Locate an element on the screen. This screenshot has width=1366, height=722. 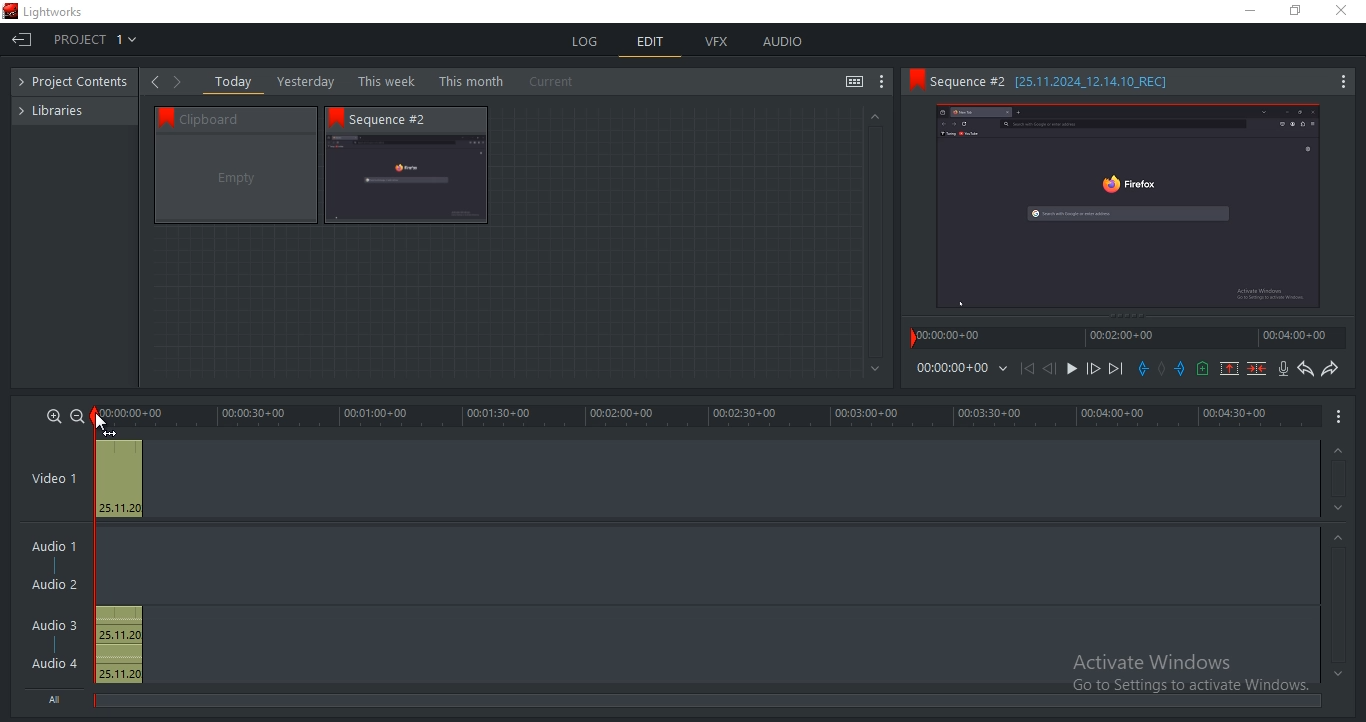
Greyed out down arrow is located at coordinates (1341, 511).